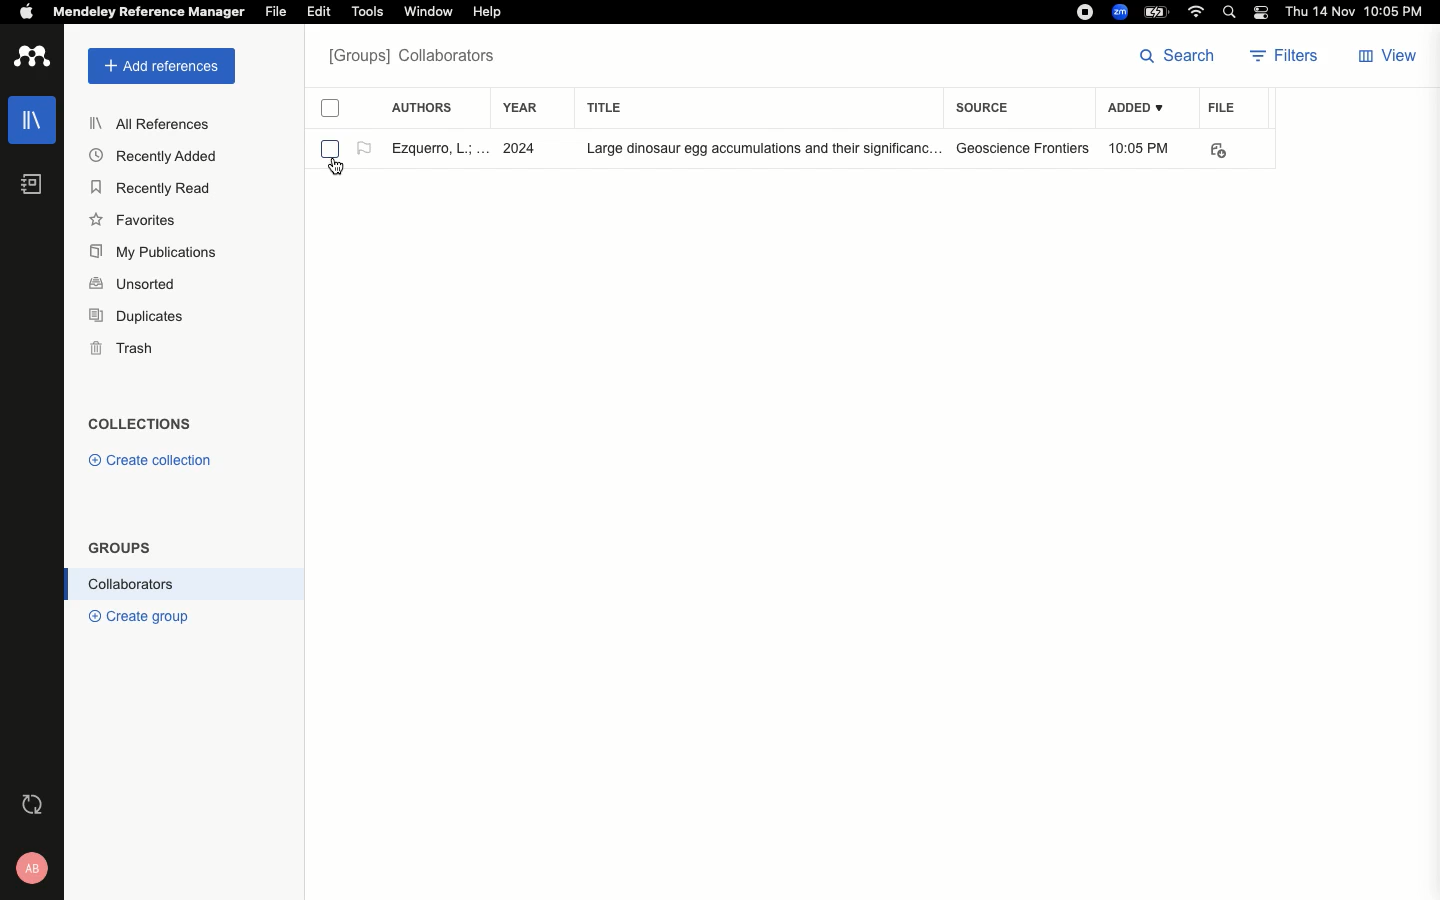 This screenshot has height=900, width=1440. What do you see at coordinates (1359, 12) in the screenshot?
I see `Date/time` at bounding box center [1359, 12].